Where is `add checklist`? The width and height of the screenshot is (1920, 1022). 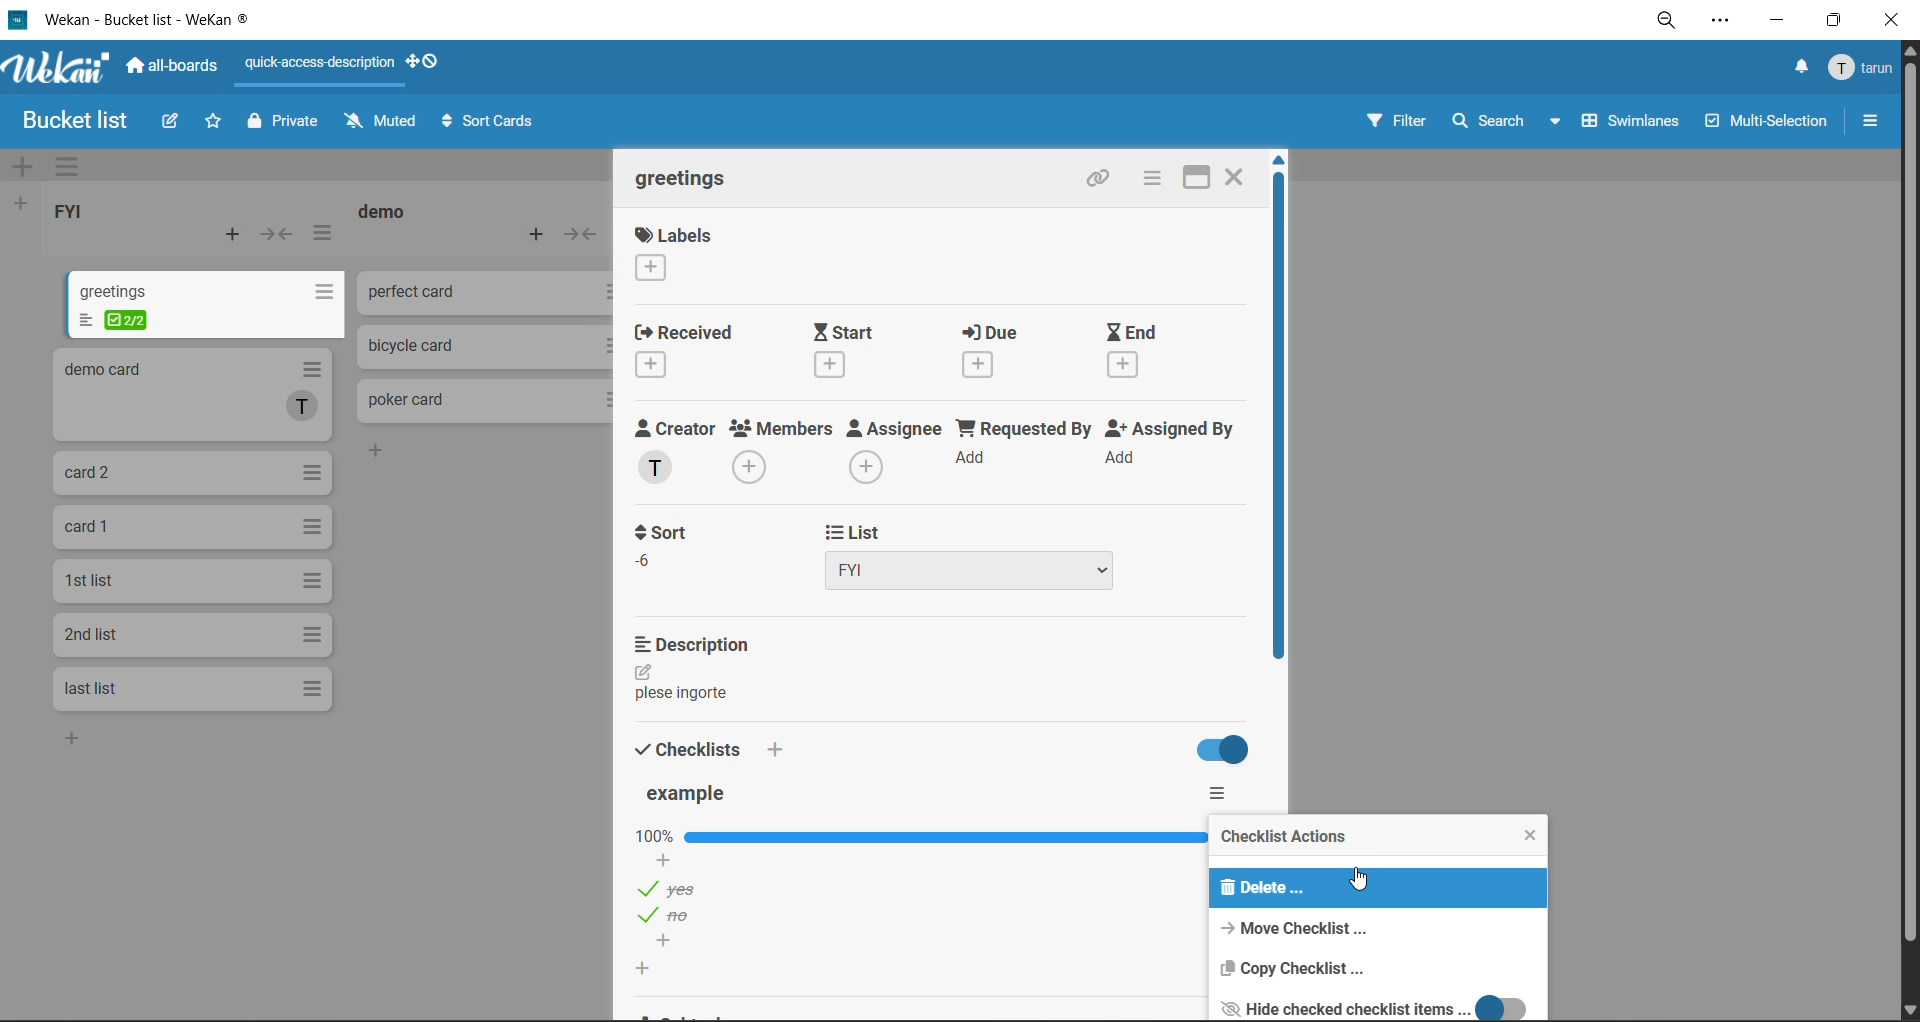 add checklist is located at coordinates (787, 749).